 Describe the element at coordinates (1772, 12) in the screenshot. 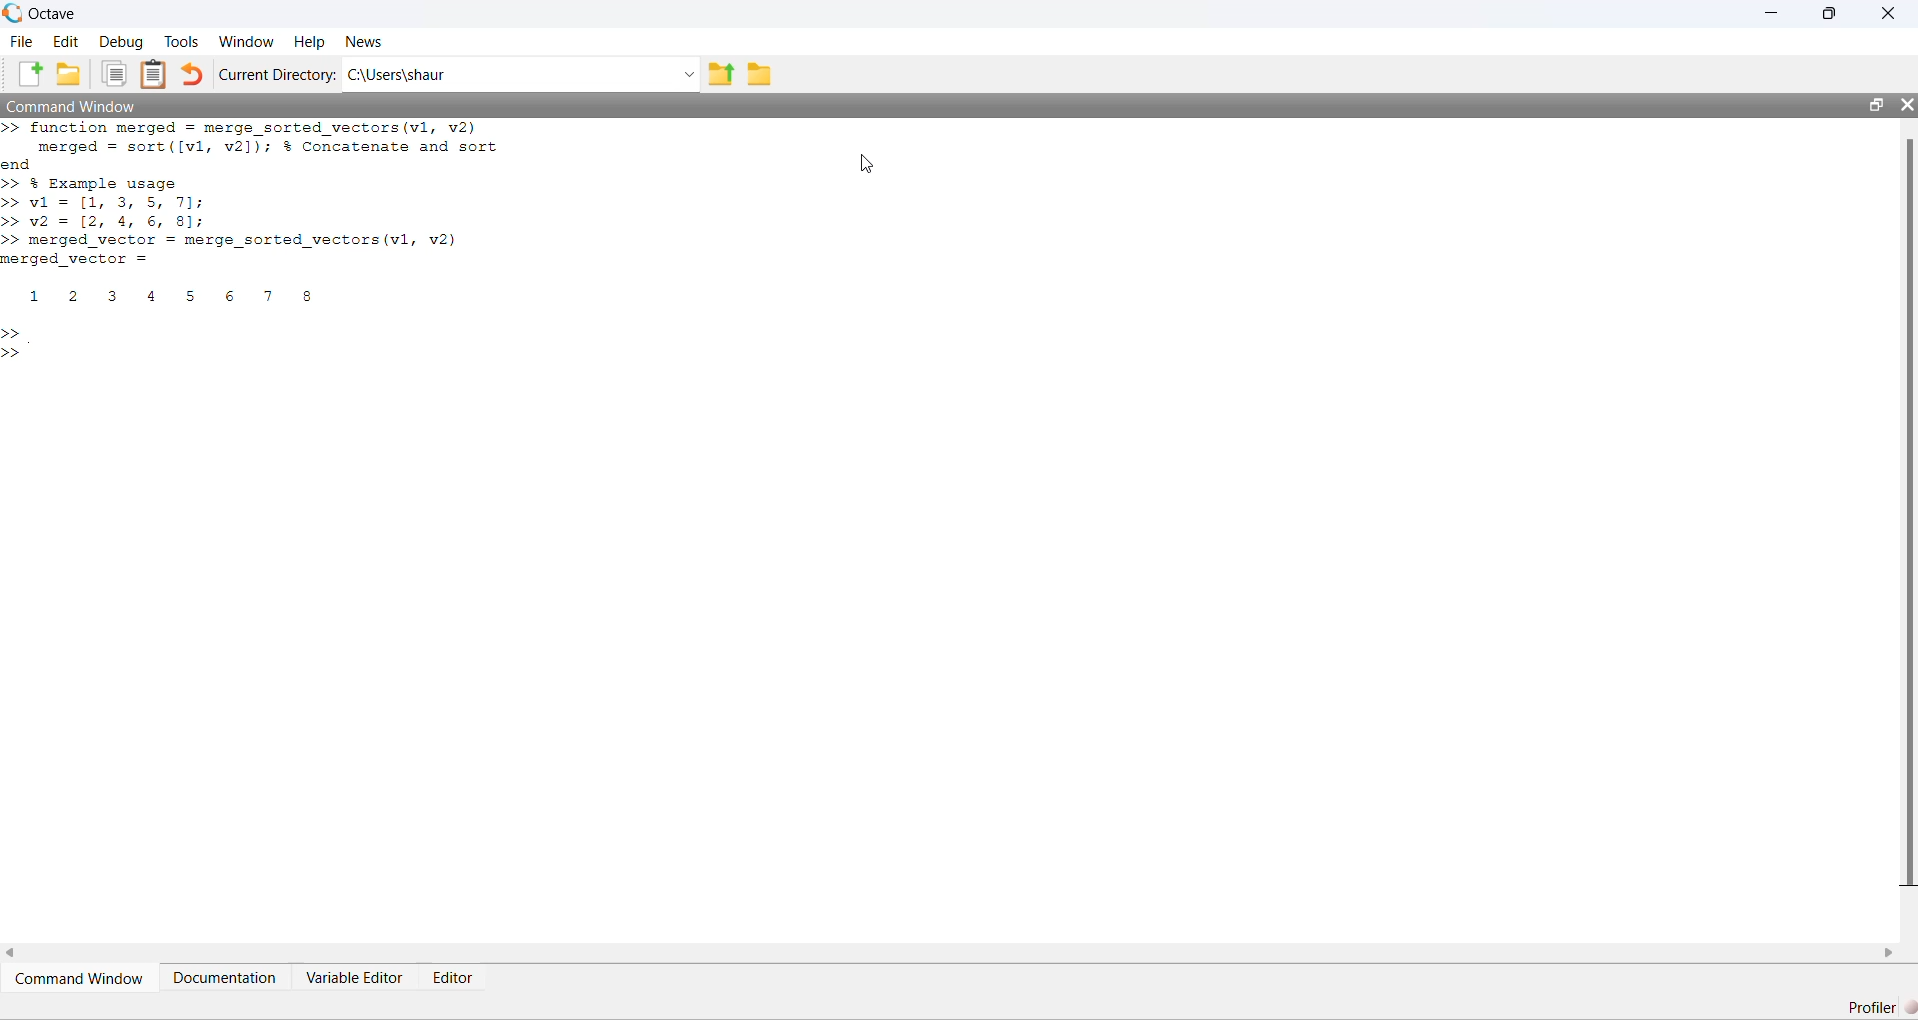

I see `minimise` at that location.